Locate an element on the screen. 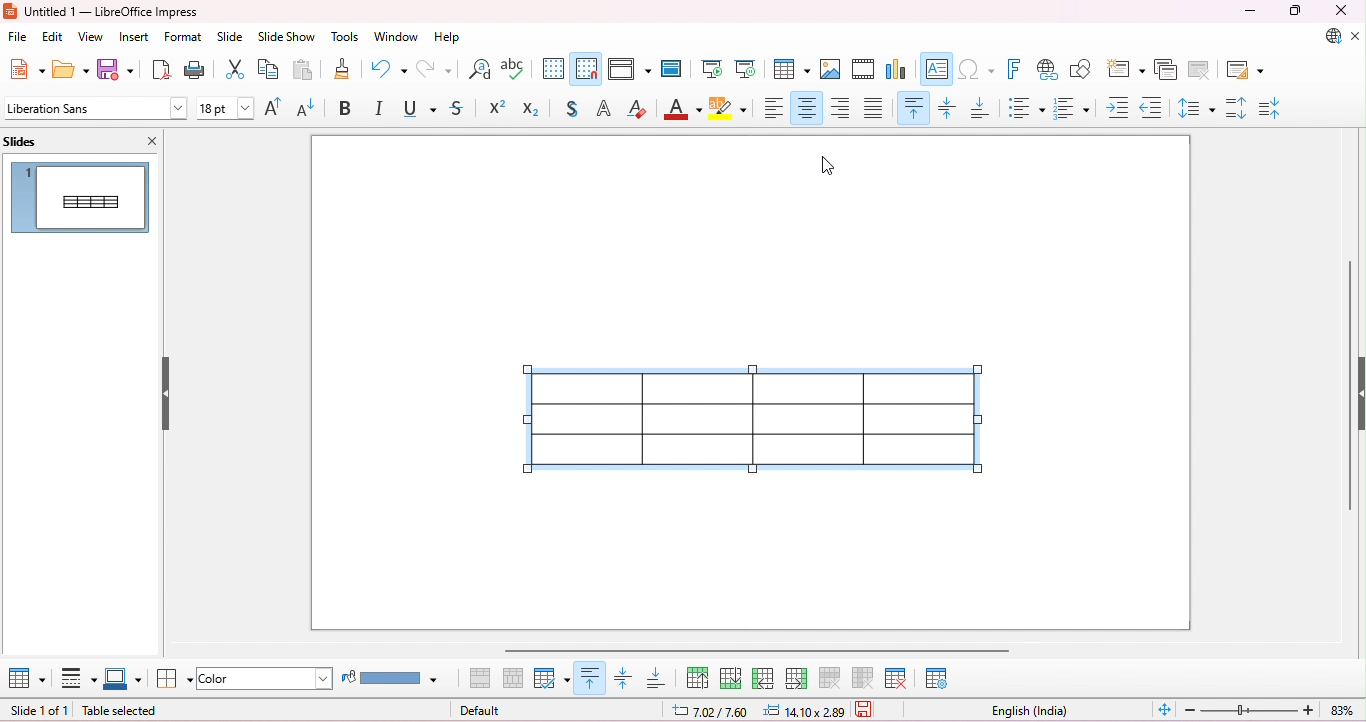 This screenshot has width=1366, height=722. print is located at coordinates (197, 71).